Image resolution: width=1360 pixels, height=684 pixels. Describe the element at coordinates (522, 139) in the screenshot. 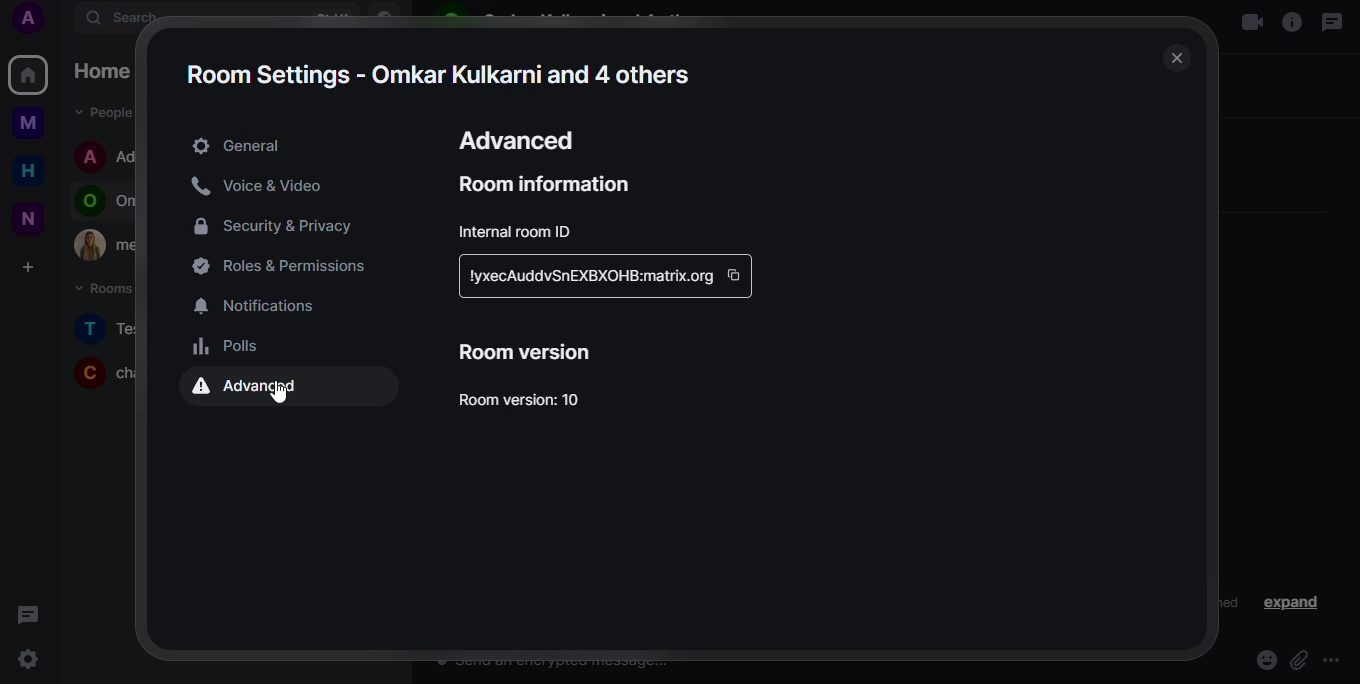

I see `advanced` at that location.